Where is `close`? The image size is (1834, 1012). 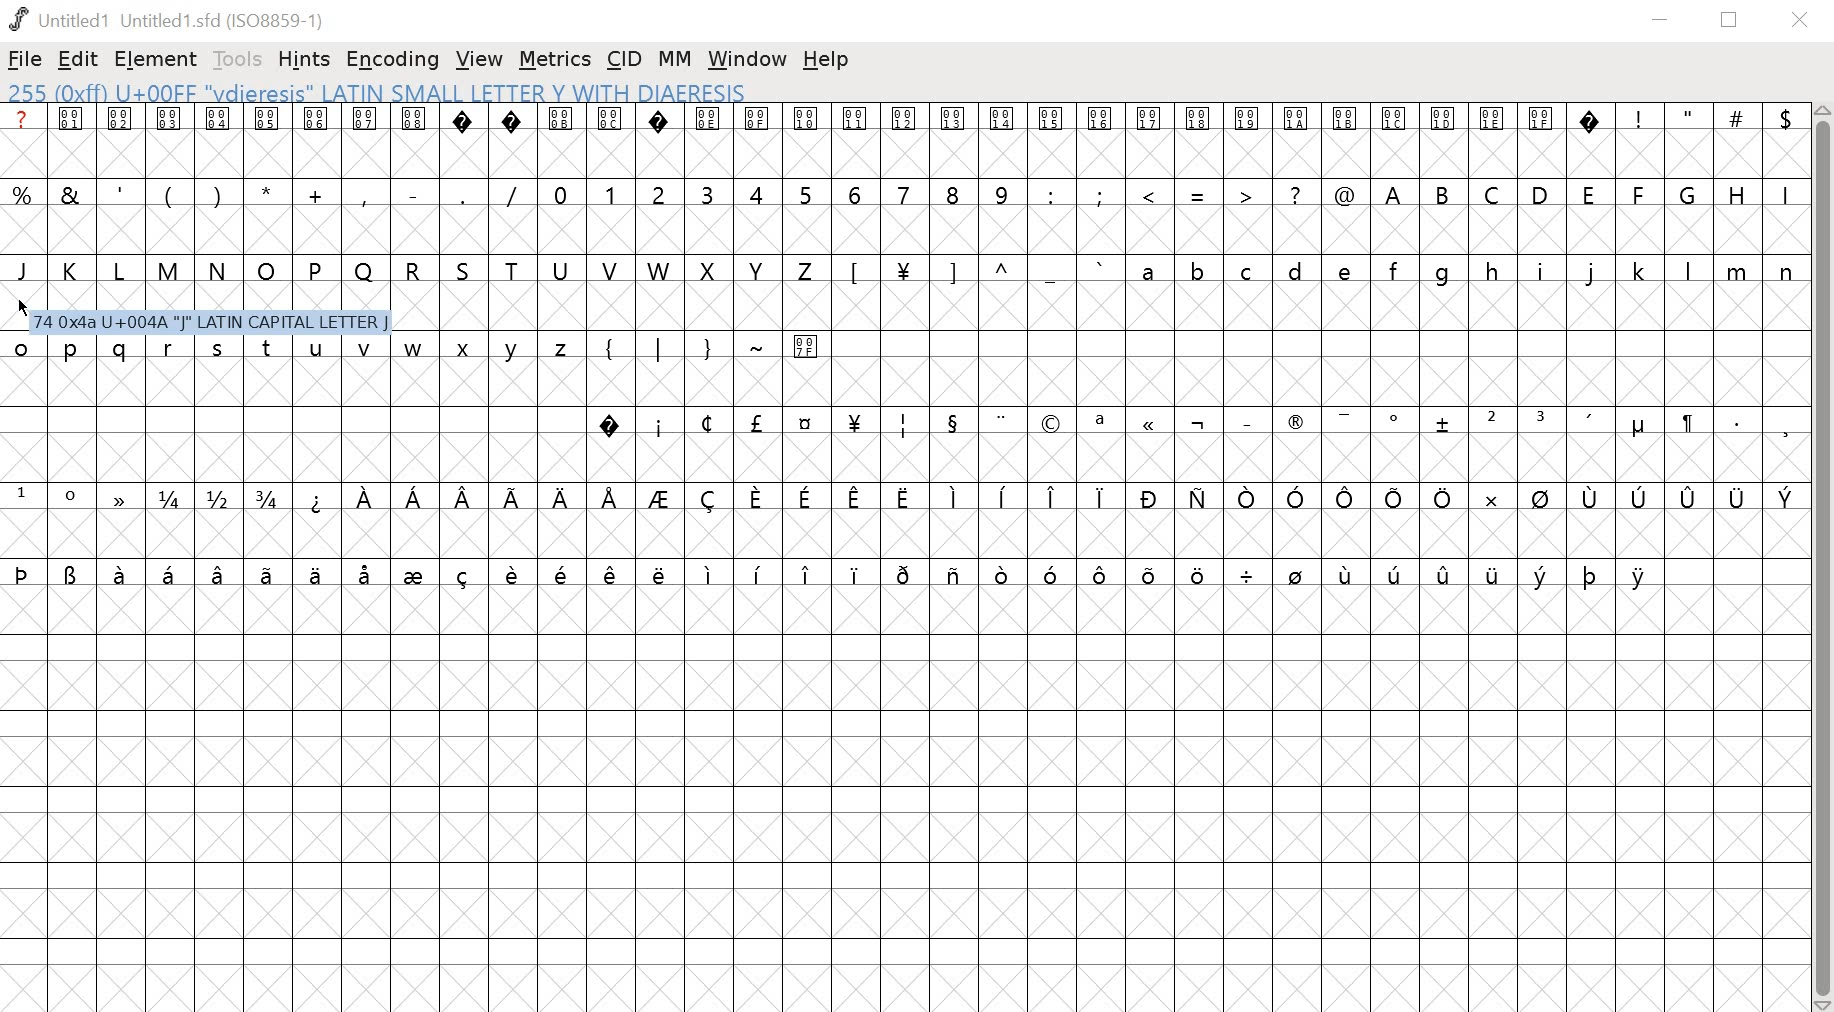 close is located at coordinates (1803, 21).